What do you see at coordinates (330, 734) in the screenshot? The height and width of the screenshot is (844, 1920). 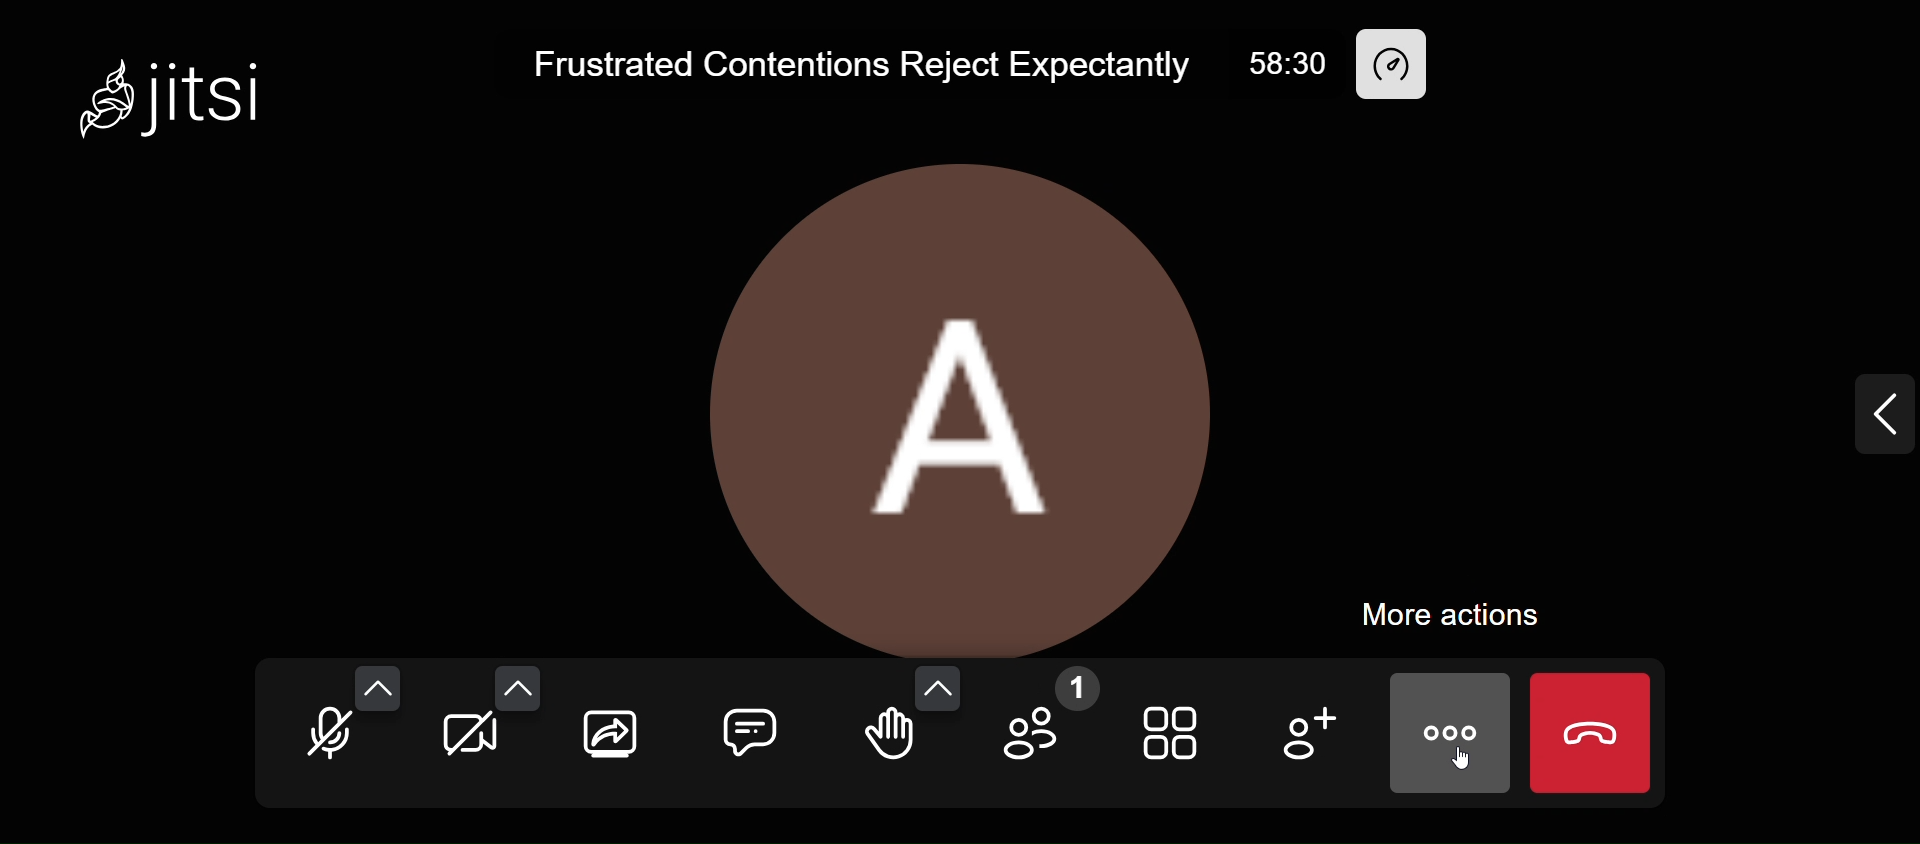 I see `unmute mic` at bounding box center [330, 734].